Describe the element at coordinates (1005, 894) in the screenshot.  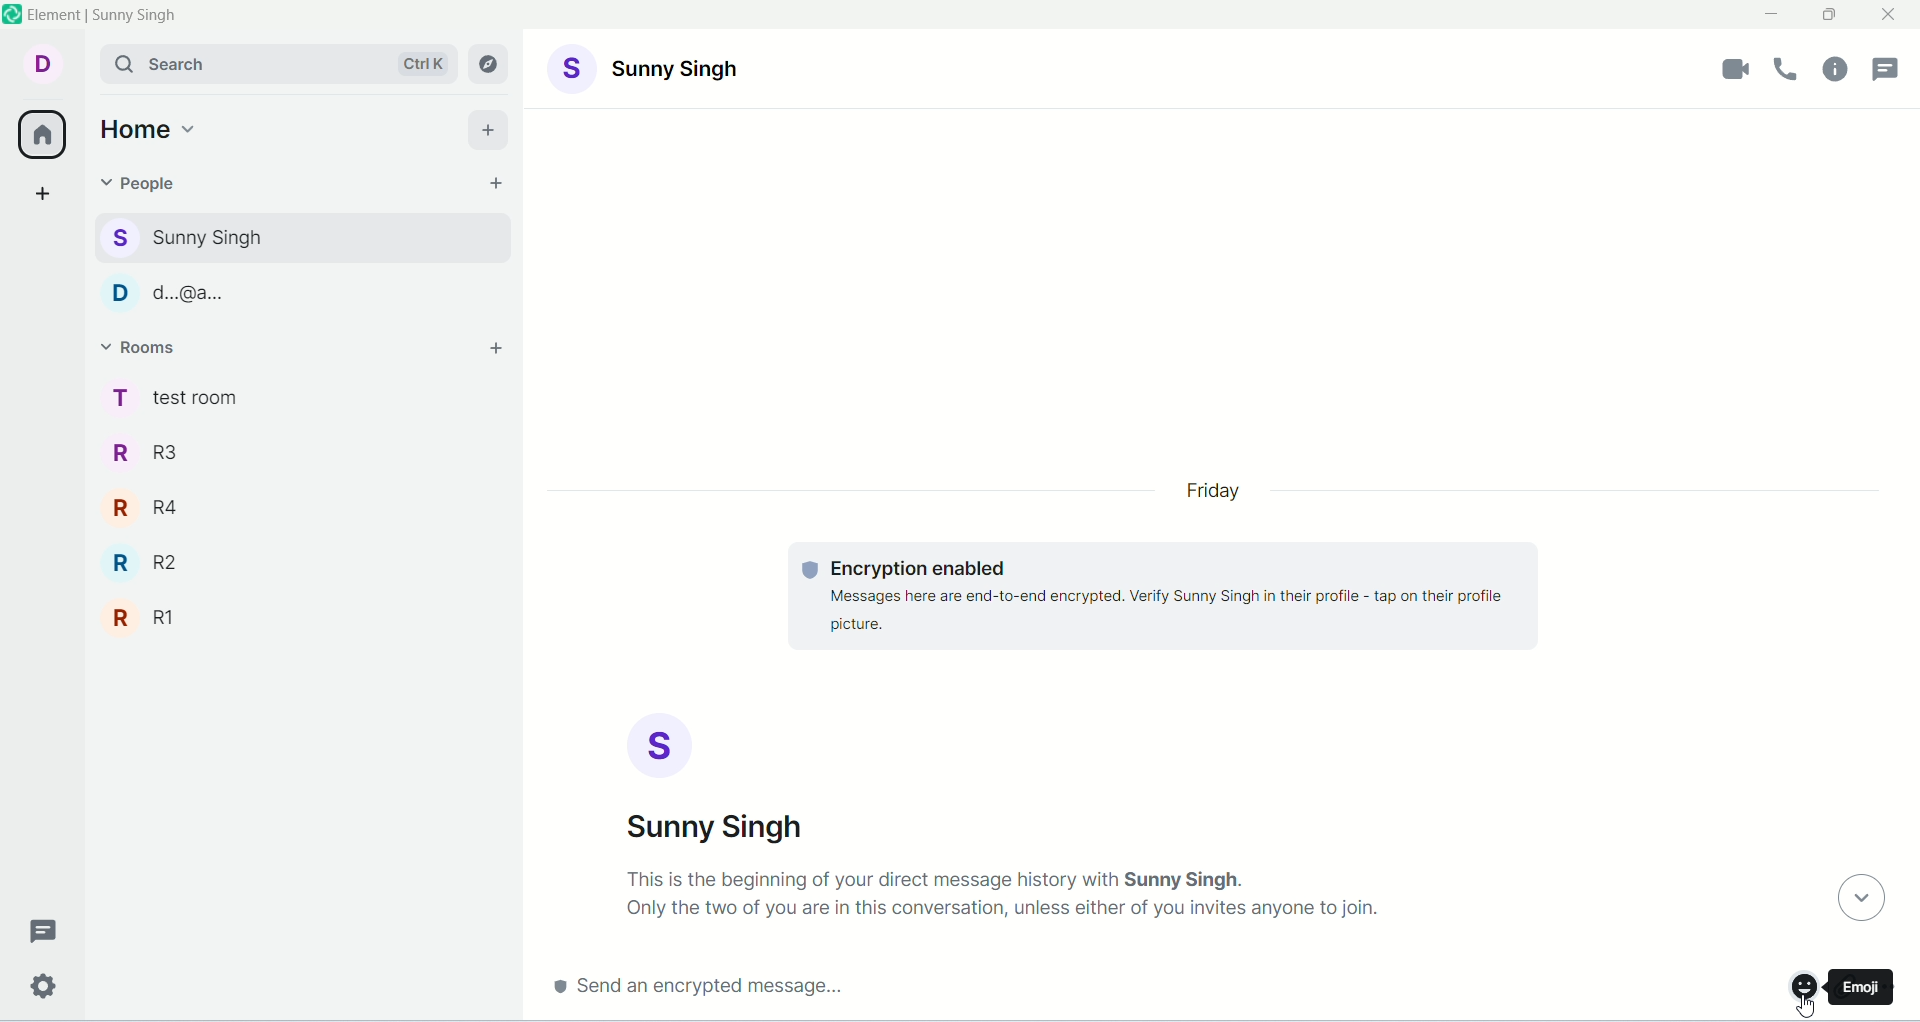
I see `text` at that location.